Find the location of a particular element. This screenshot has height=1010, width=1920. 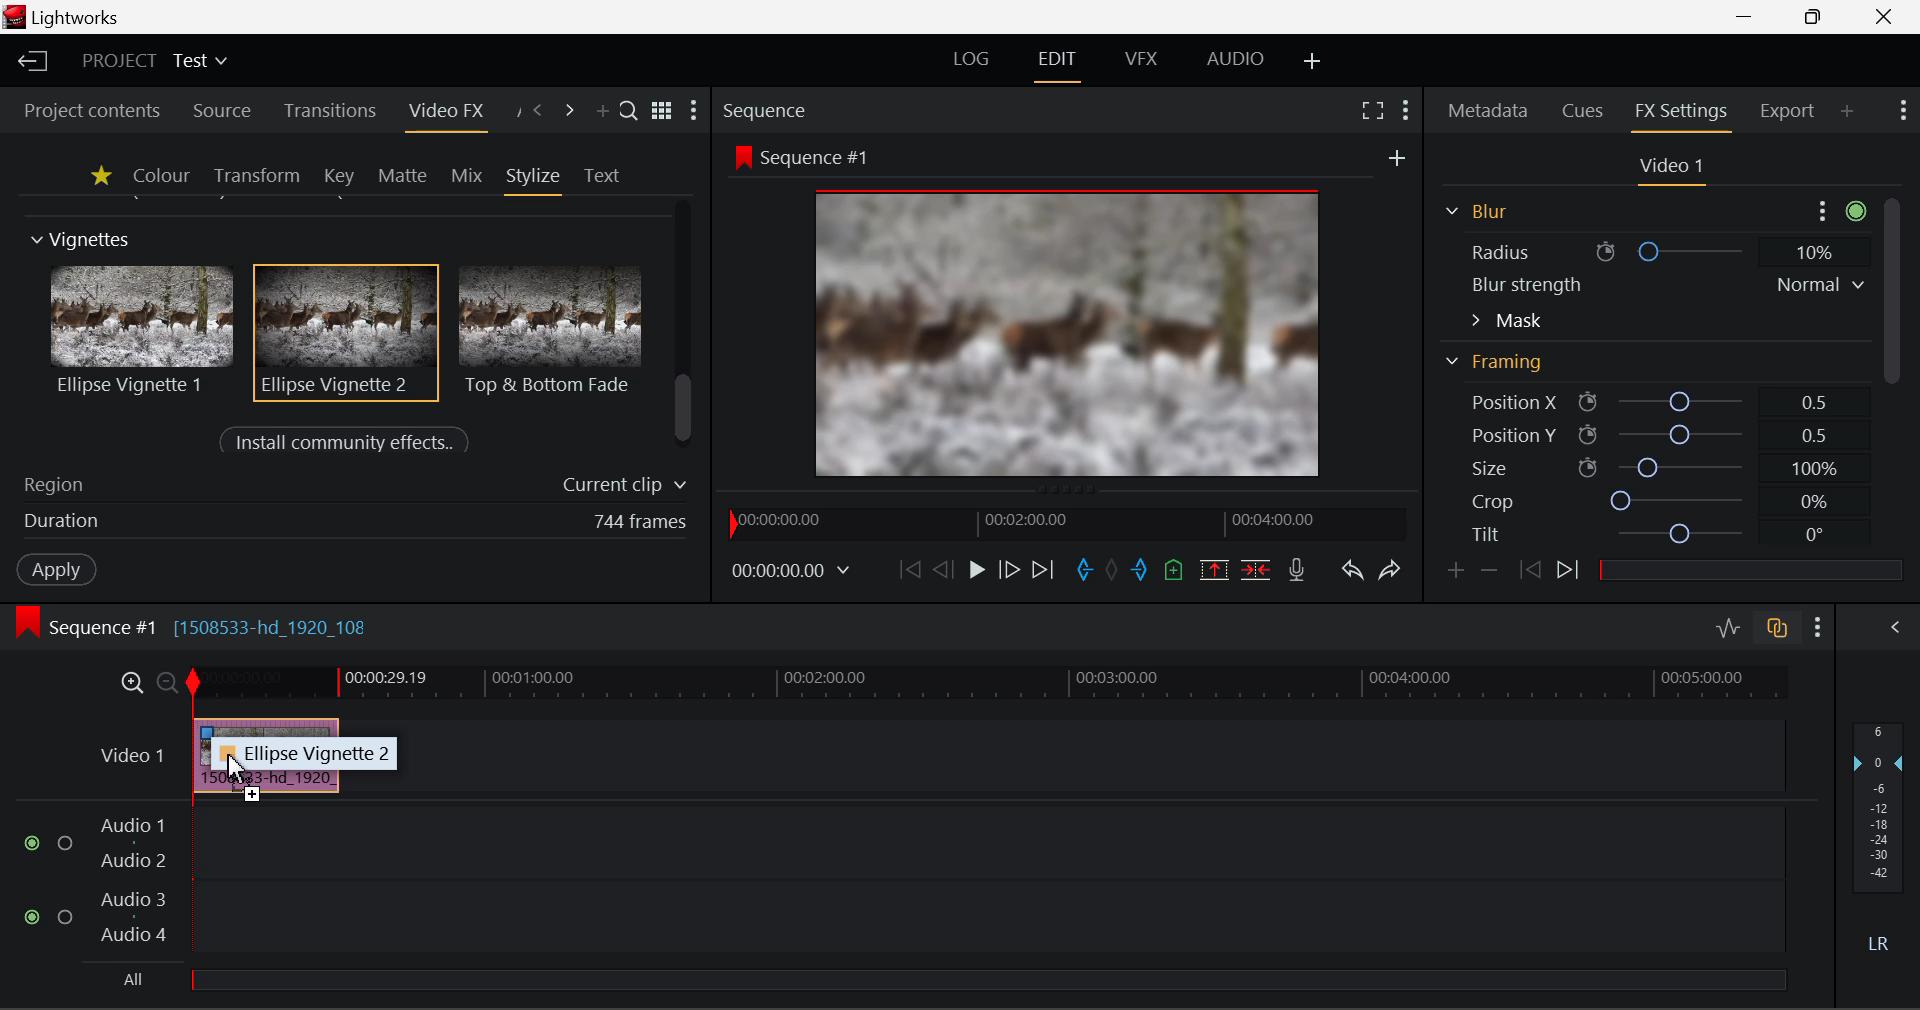

Toggle auto track sync is located at coordinates (1775, 625).